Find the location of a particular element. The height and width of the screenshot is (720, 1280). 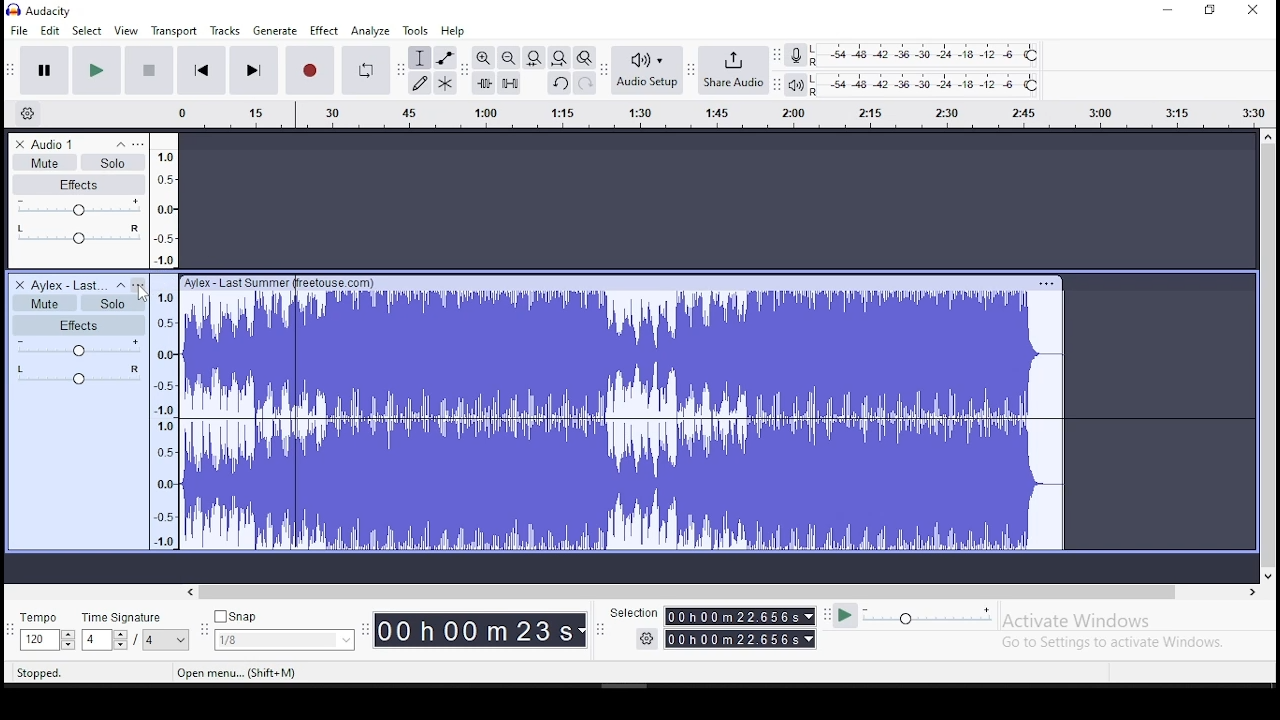

stop is located at coordinates (149, 70).